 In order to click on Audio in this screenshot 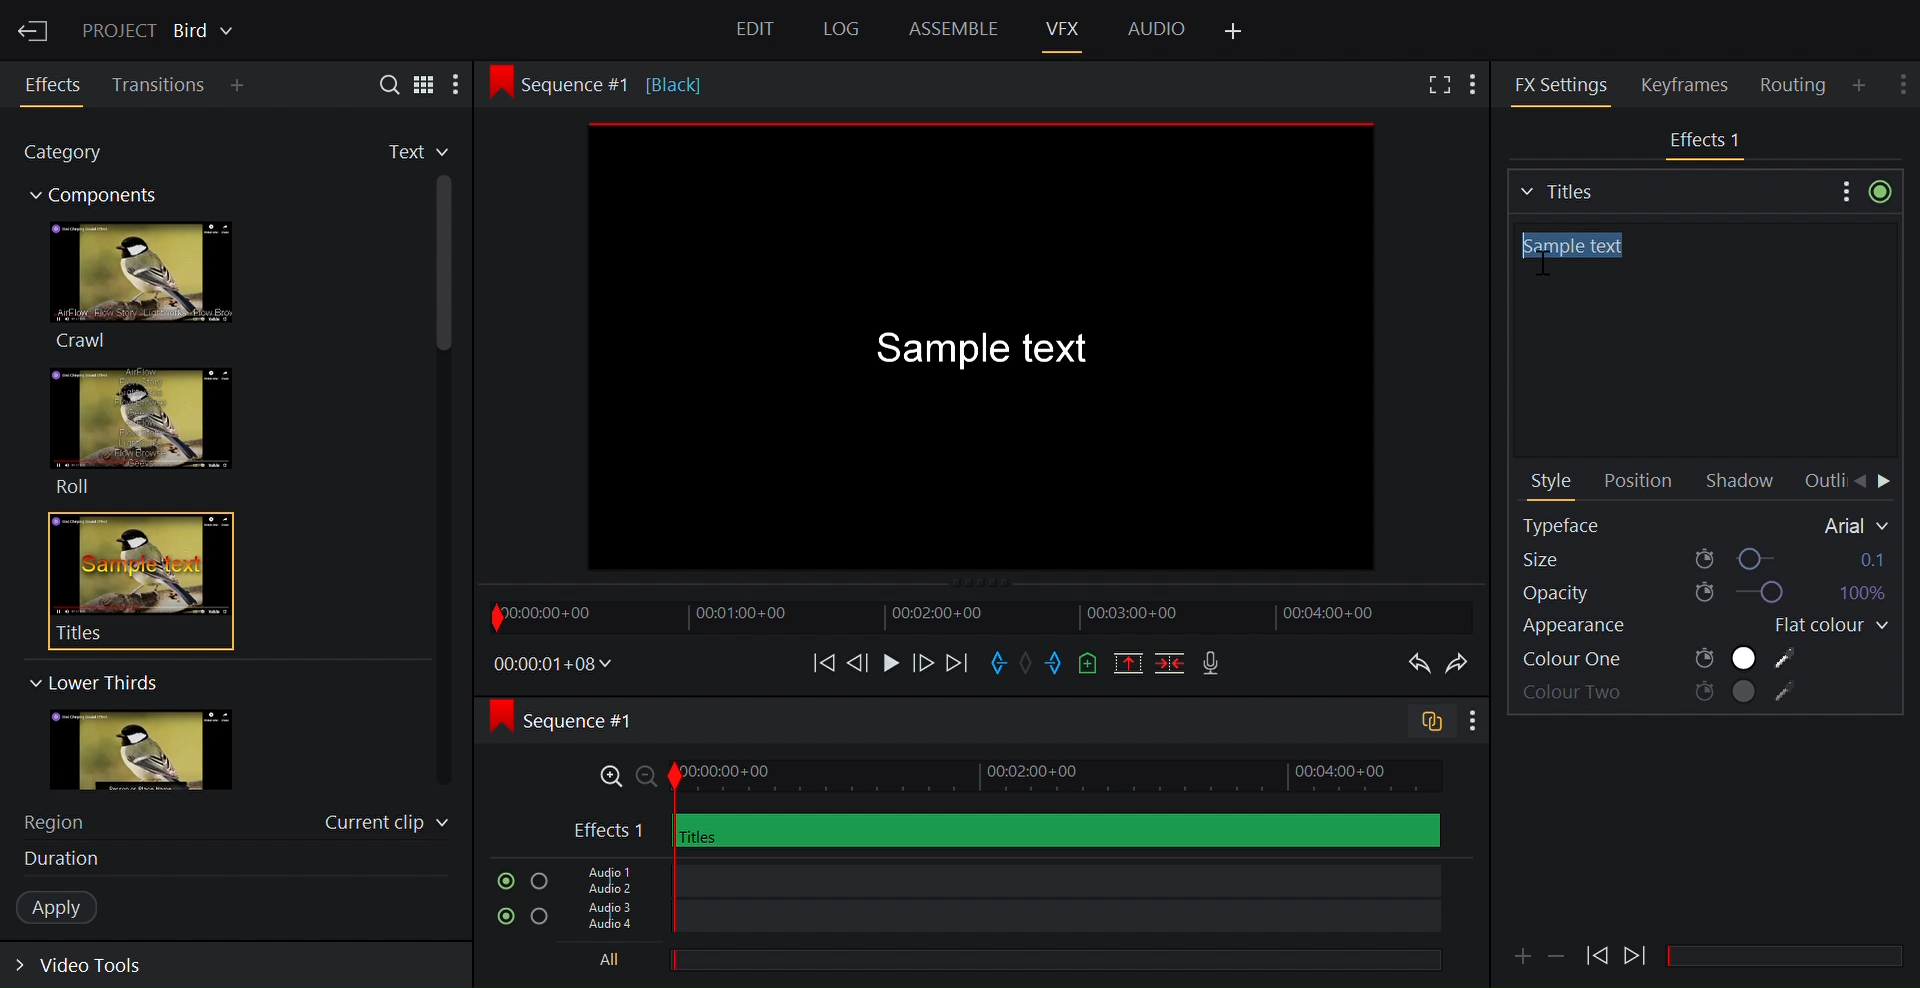, I will do `click(1156, 27)`.